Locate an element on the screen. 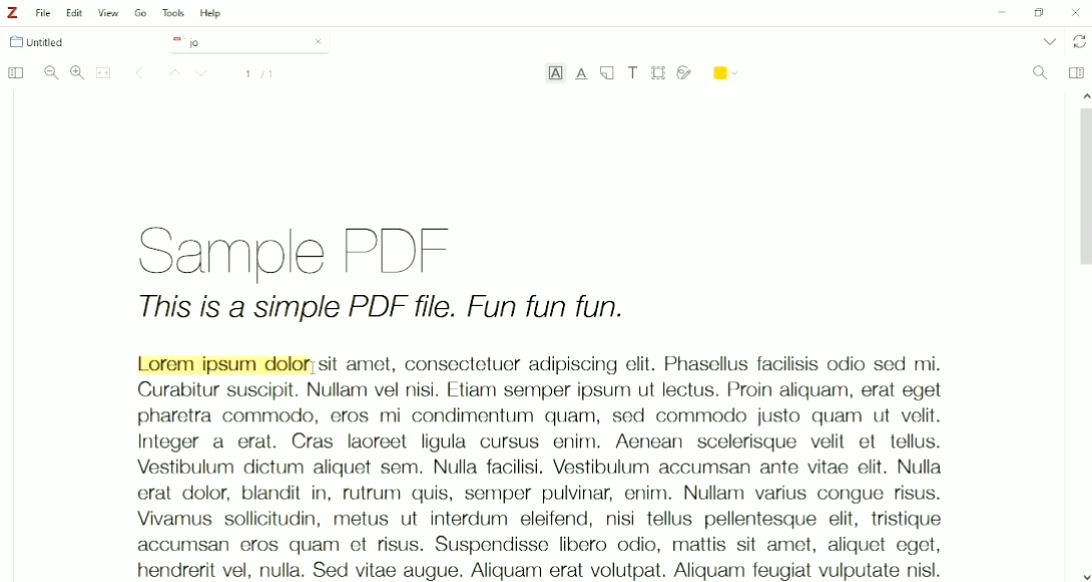  Toggle Context Pane is located at coordinates (1076, 72).